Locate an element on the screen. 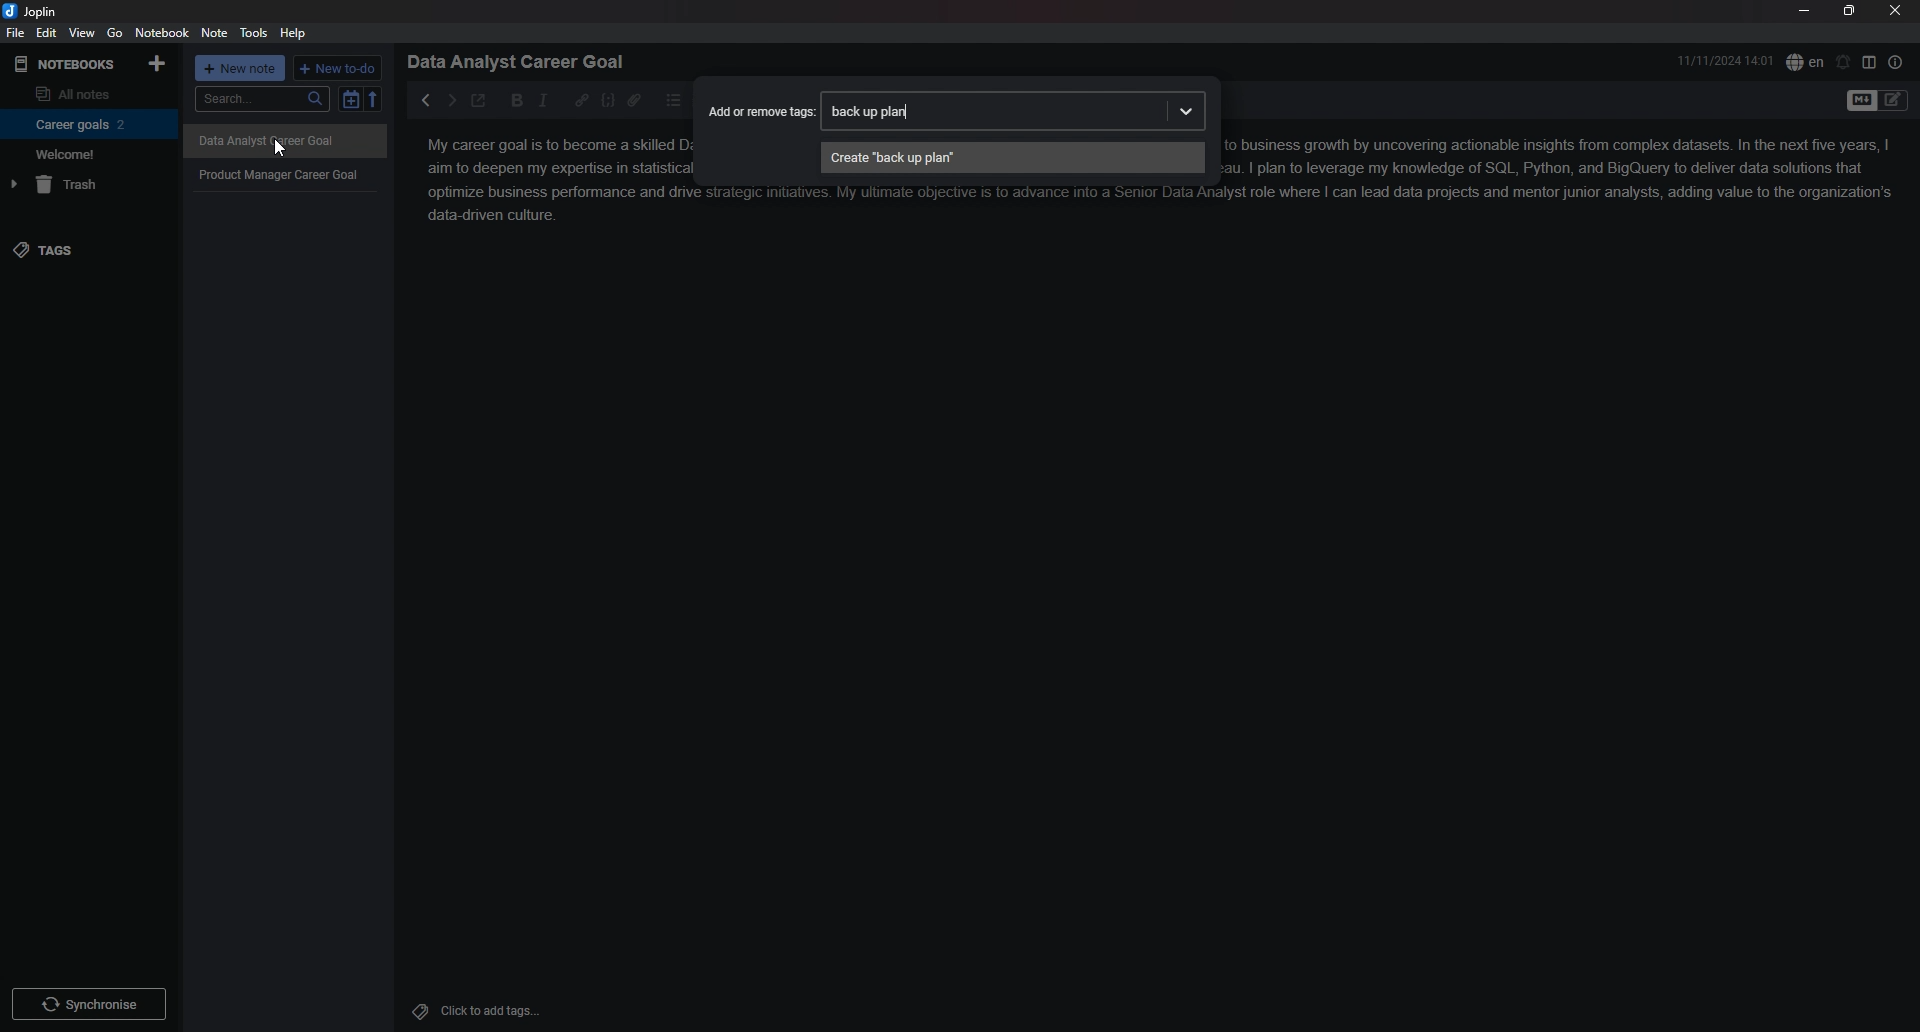 This screenshot has height=1032, width=1920. attachment is located at coordinates (634, 101).